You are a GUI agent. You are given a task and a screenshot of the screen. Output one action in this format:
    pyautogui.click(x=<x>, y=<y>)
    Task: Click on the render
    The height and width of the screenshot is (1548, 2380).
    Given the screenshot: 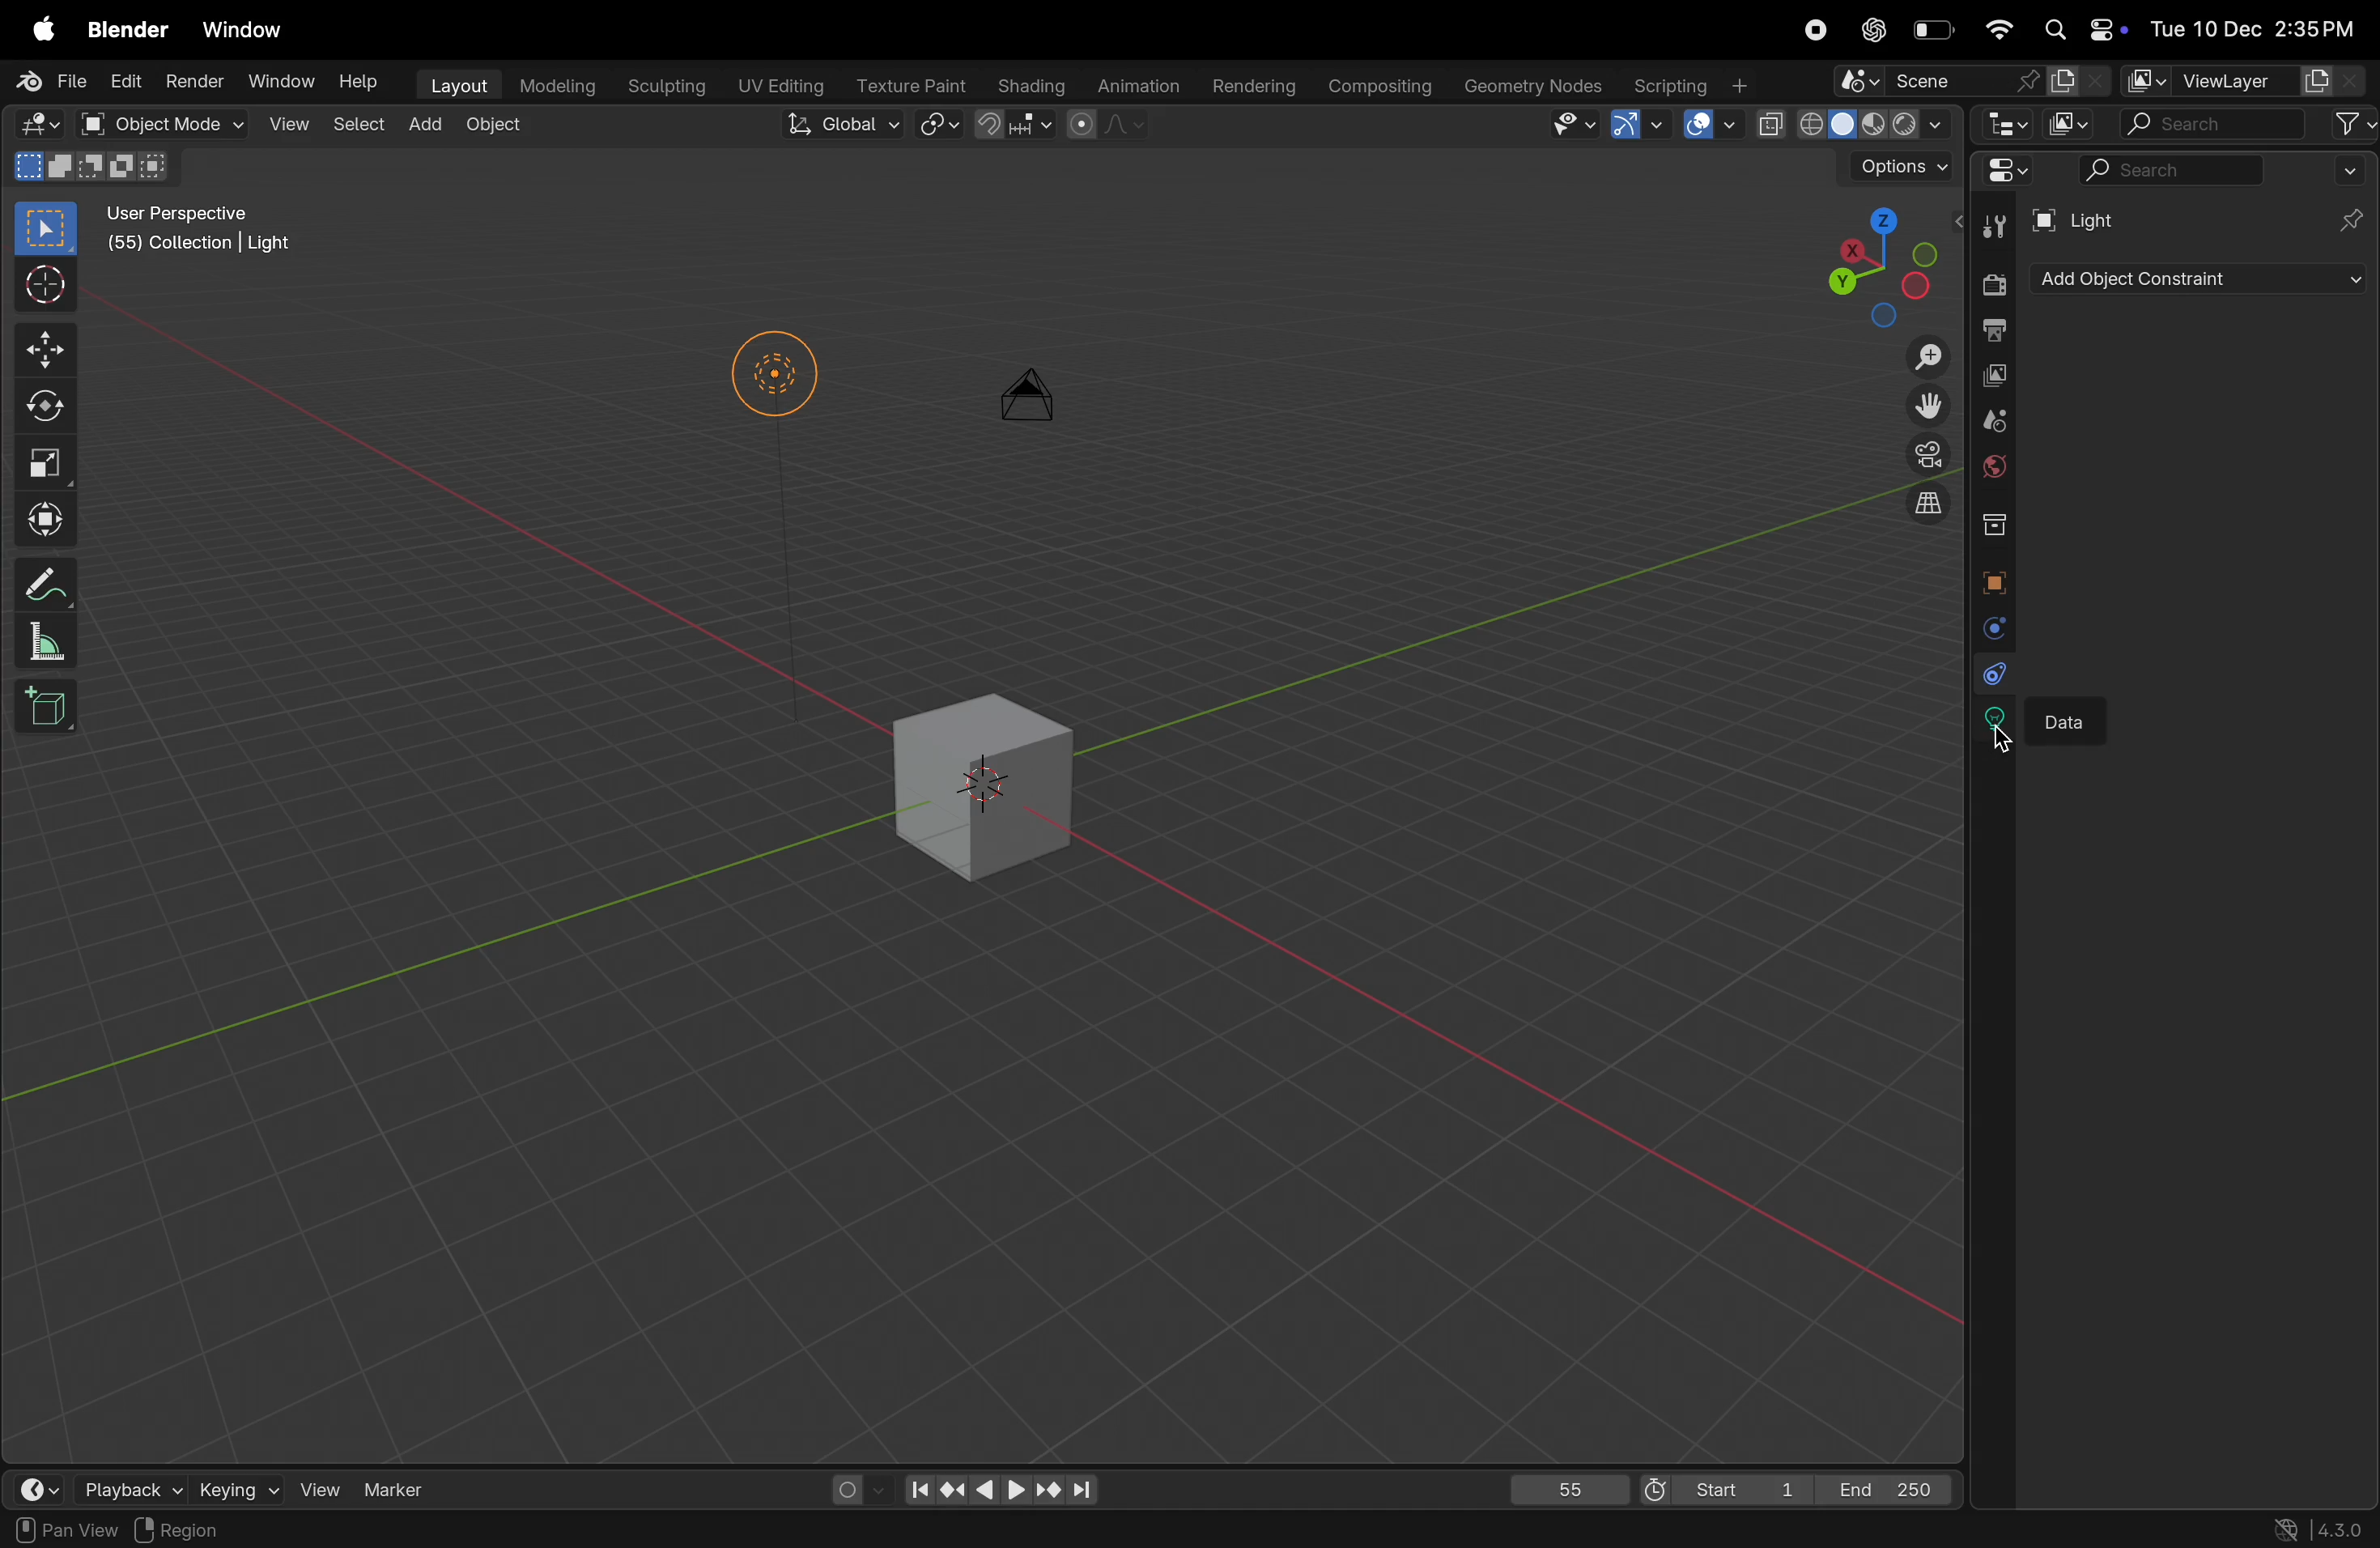 What is the action you would take?
    pyautogui.click(x=1991, y=280)
    